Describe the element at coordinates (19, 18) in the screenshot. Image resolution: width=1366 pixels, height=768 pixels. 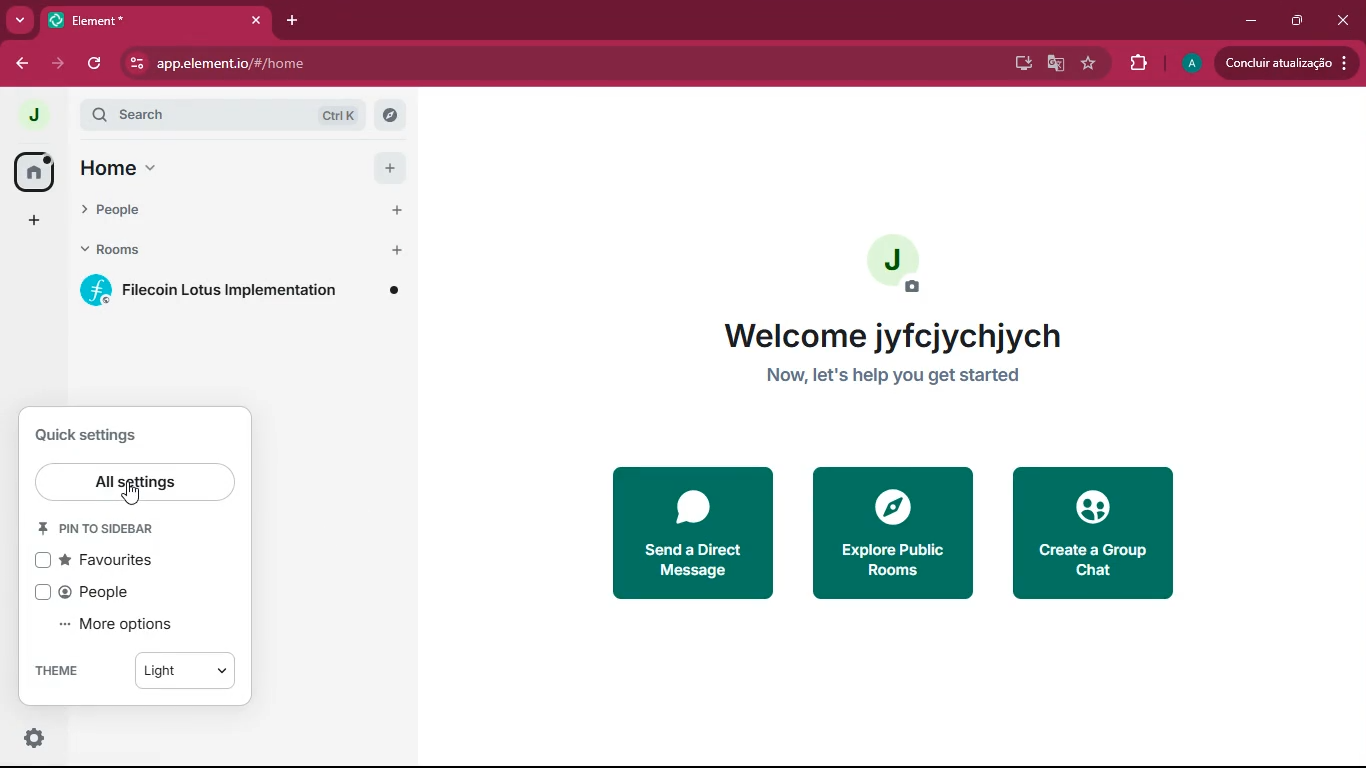
I see `more` at that location.